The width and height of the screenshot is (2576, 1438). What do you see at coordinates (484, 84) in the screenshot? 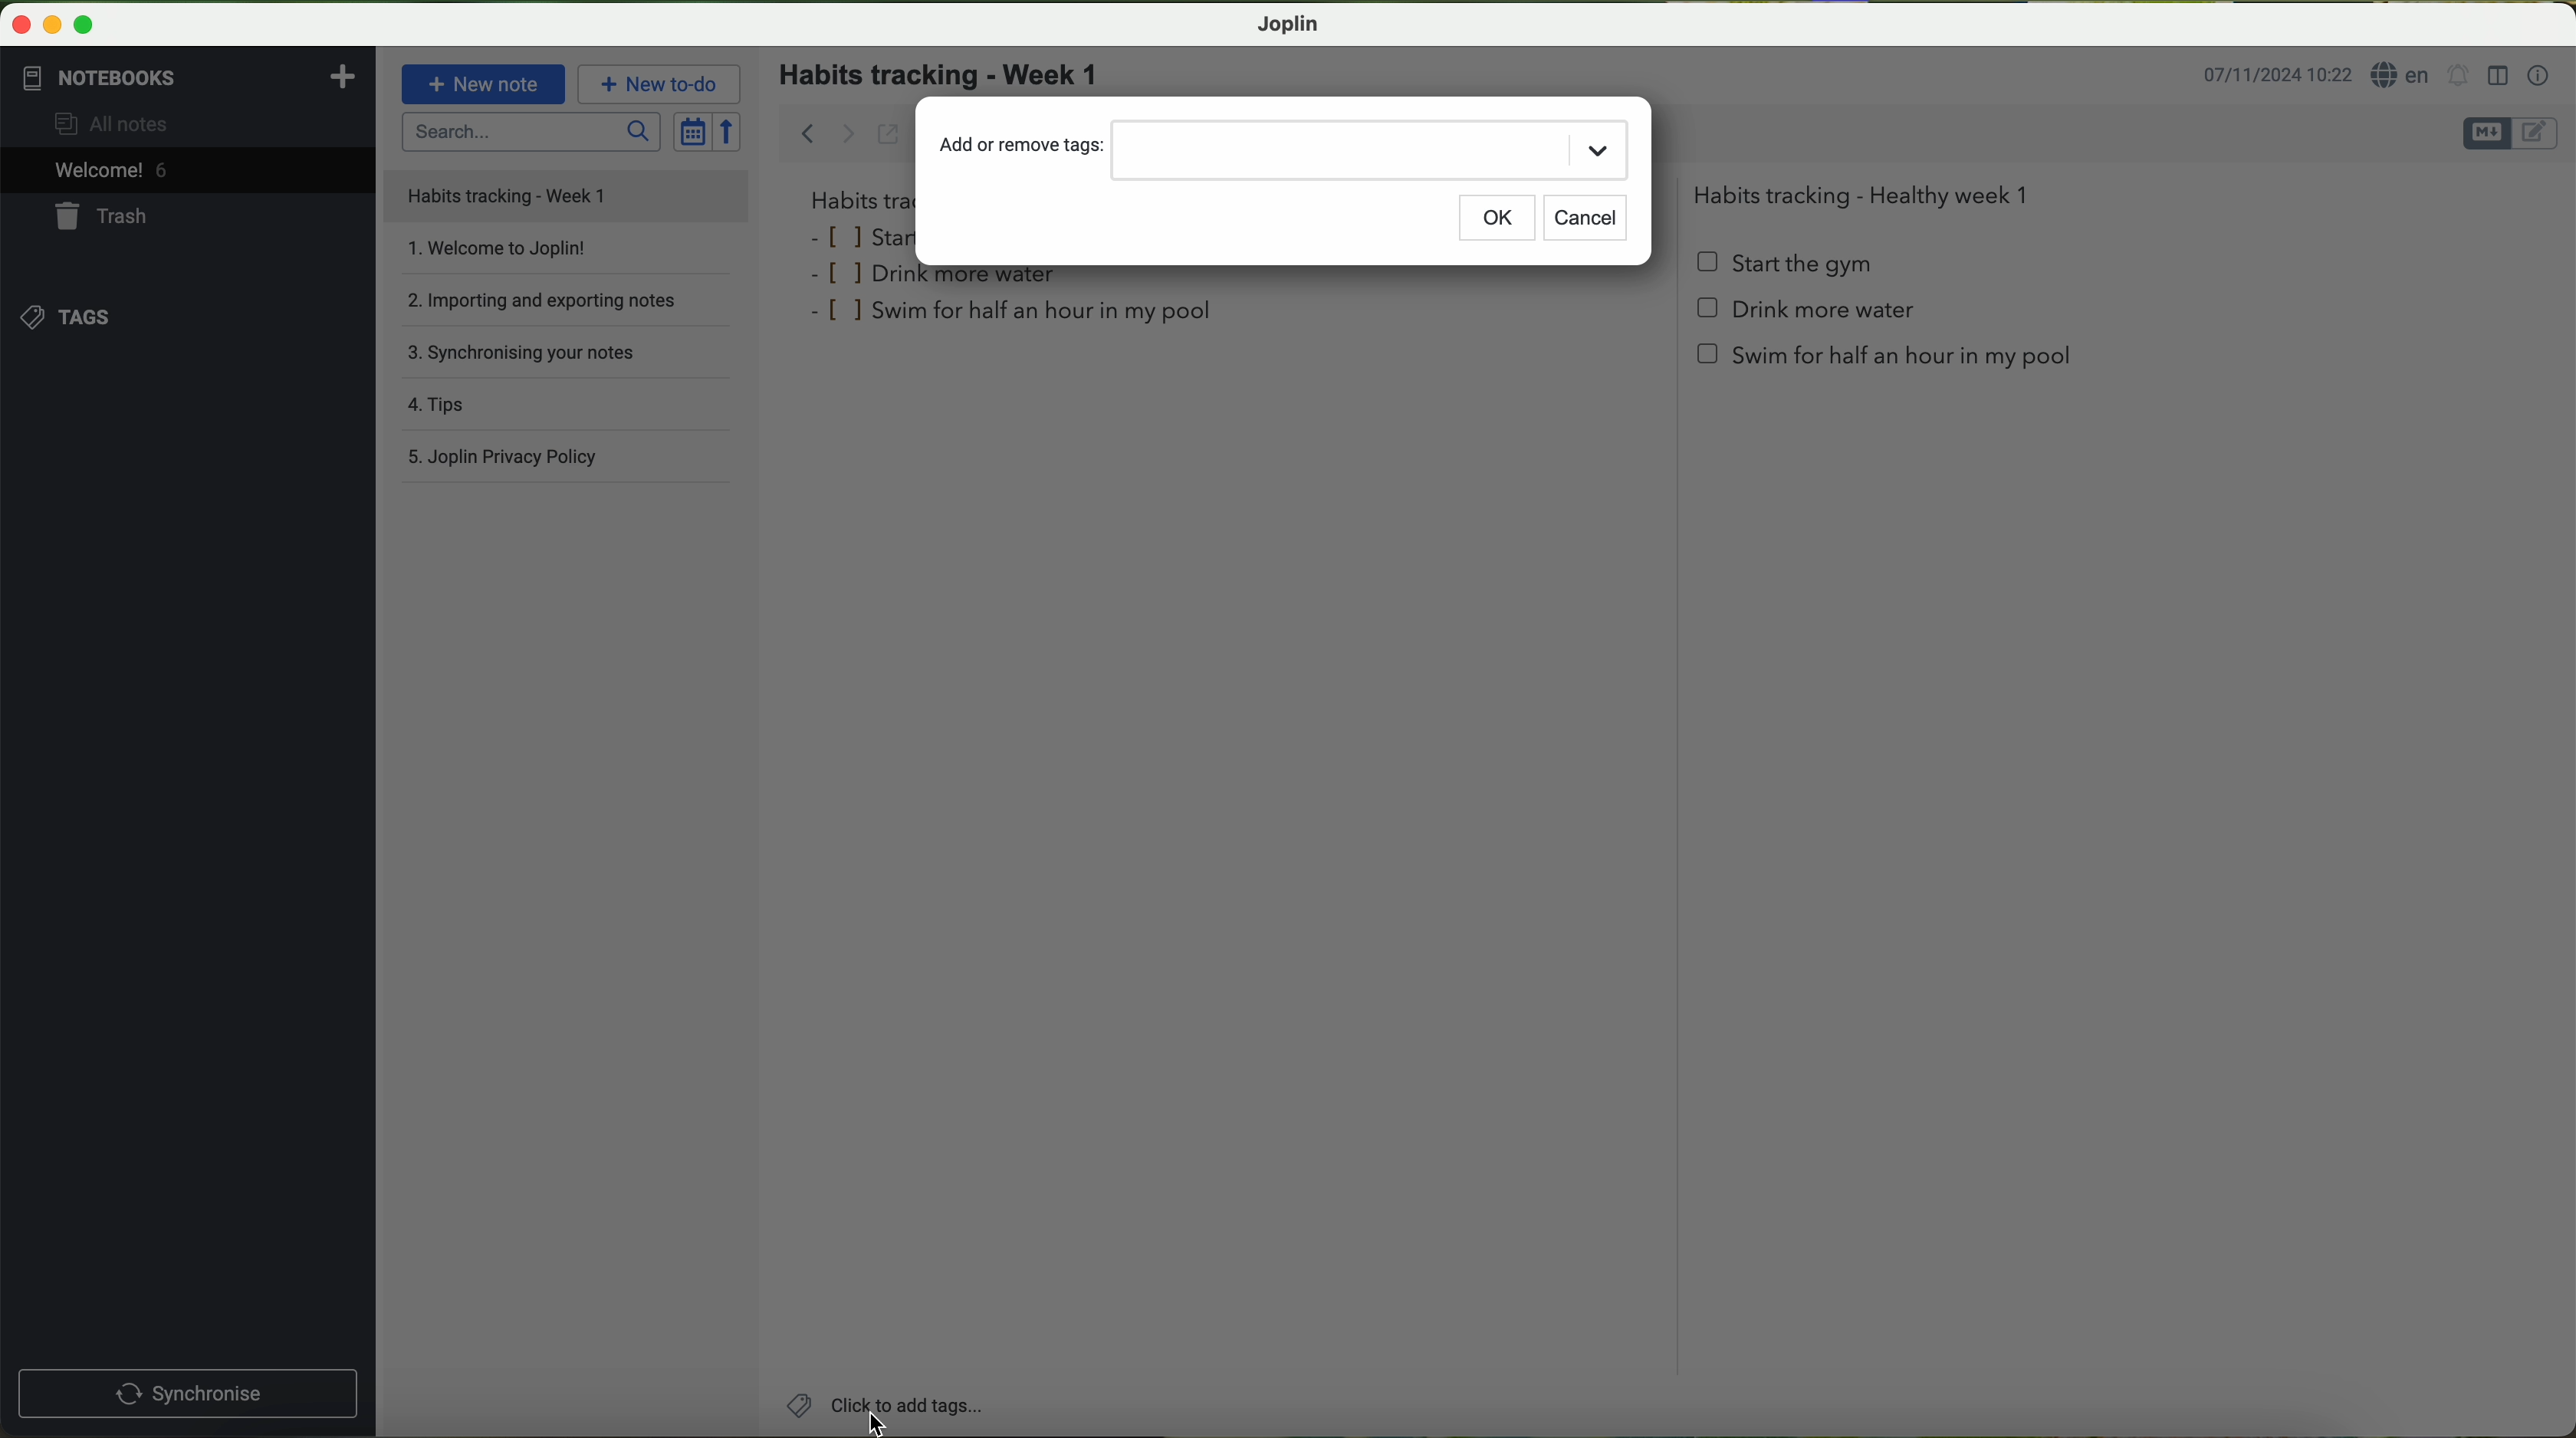
I see `new note button` at bounding box center [484, 84].